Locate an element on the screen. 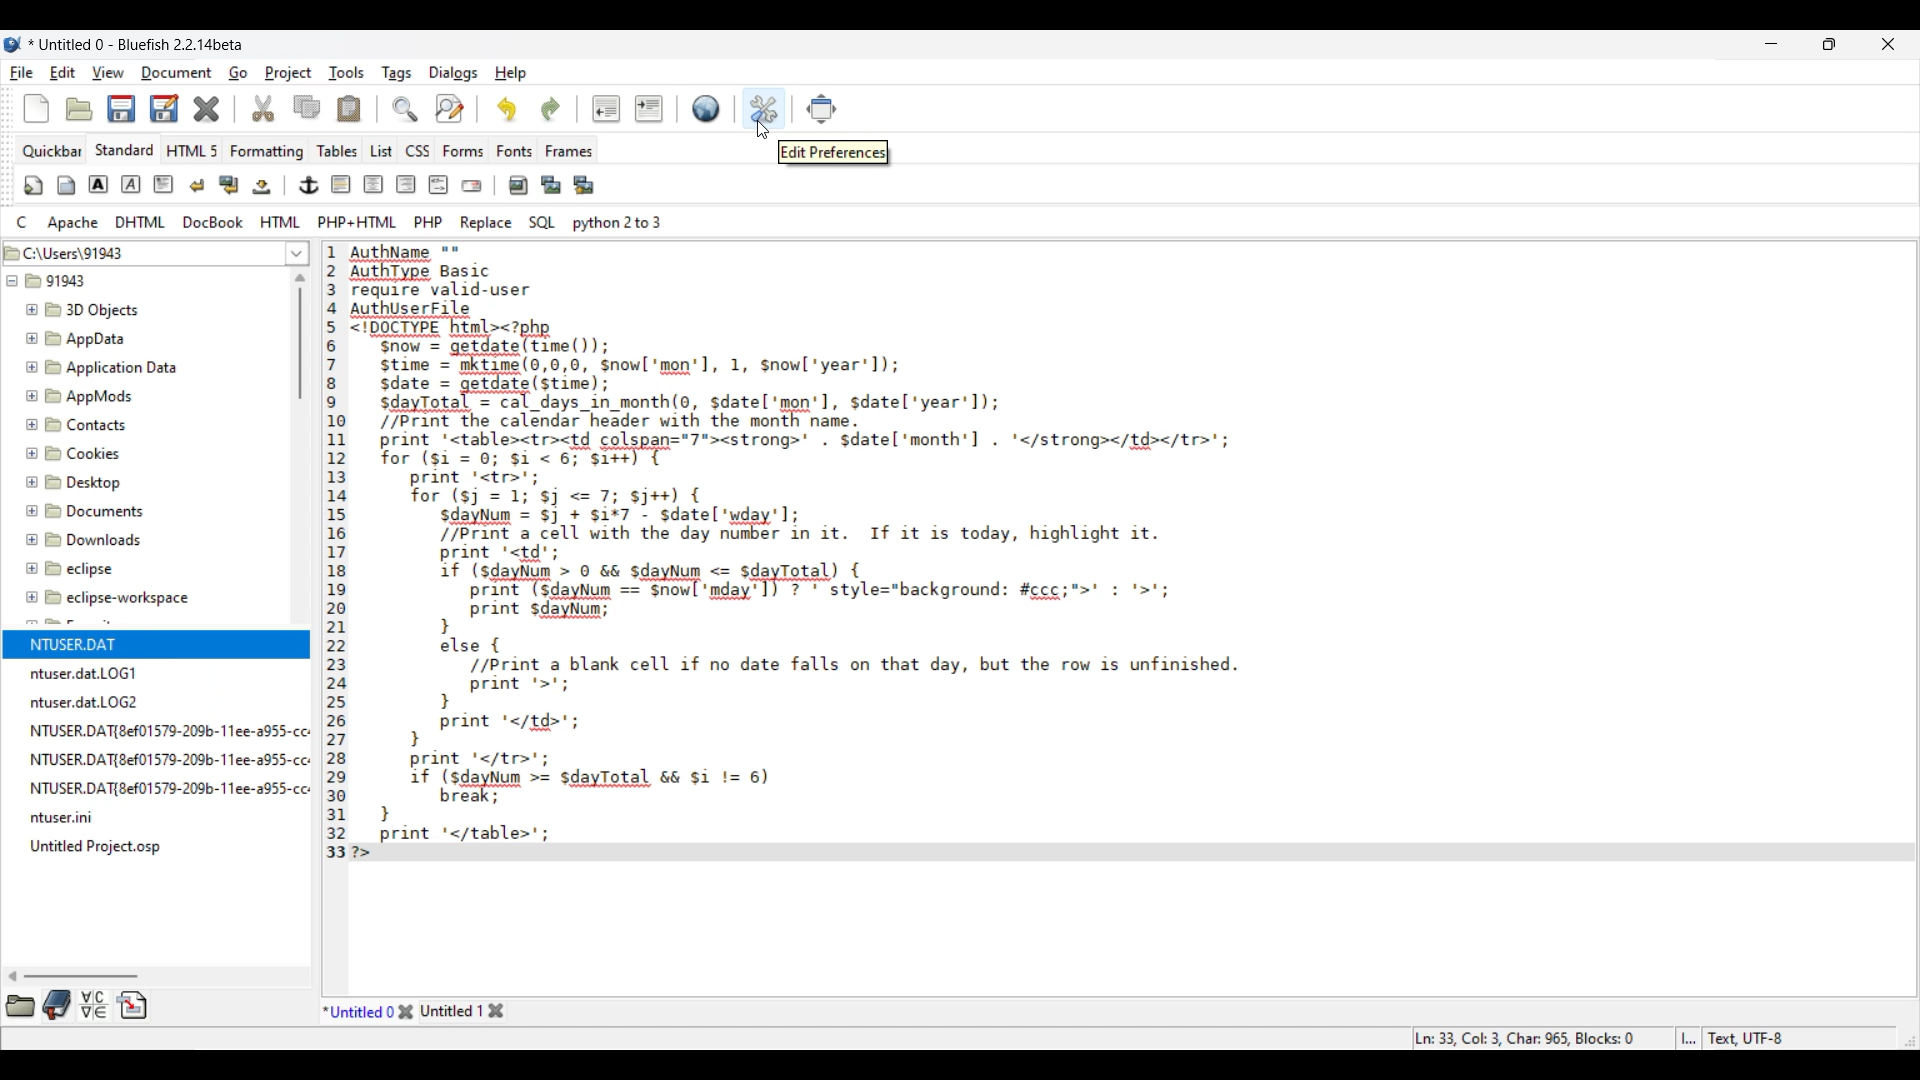 The height and width of the screenshot is (1080, 1920). Status bar is located at coordinates (1601, 1038).